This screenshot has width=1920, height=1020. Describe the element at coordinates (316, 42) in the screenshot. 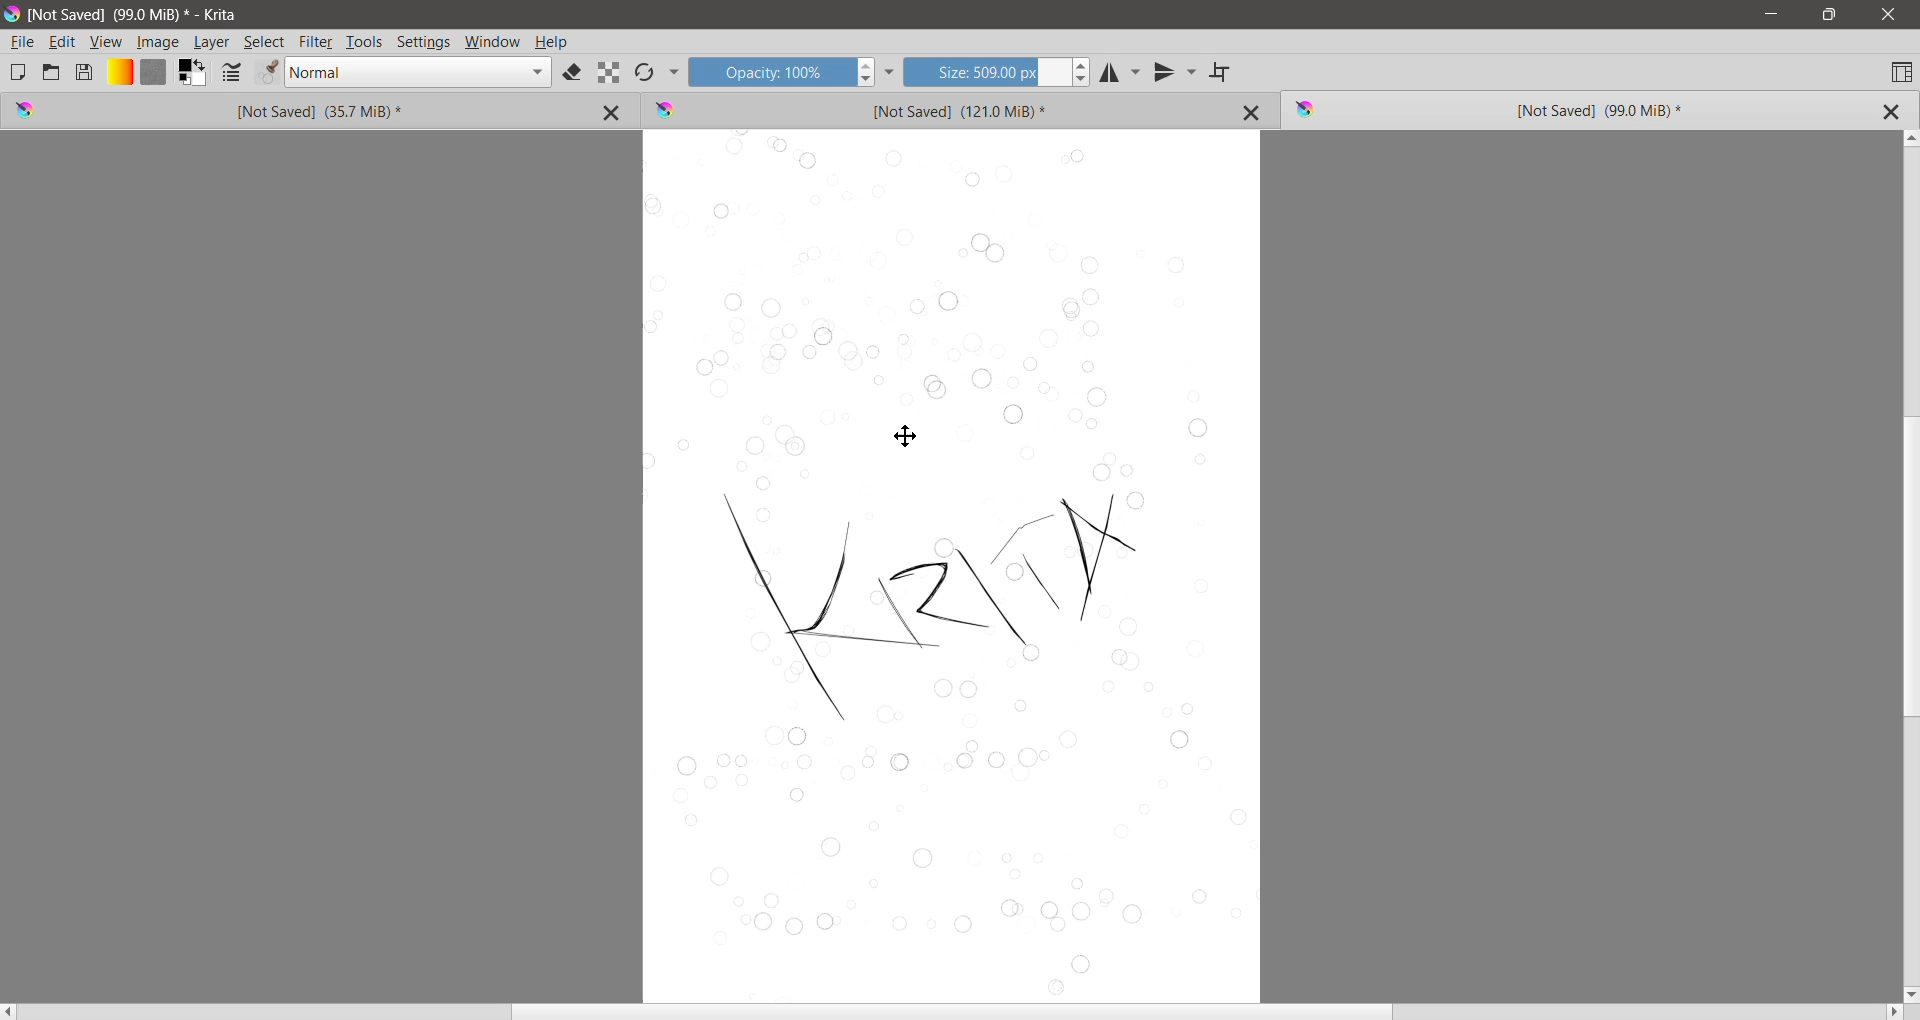

I see `Filter` at that location.